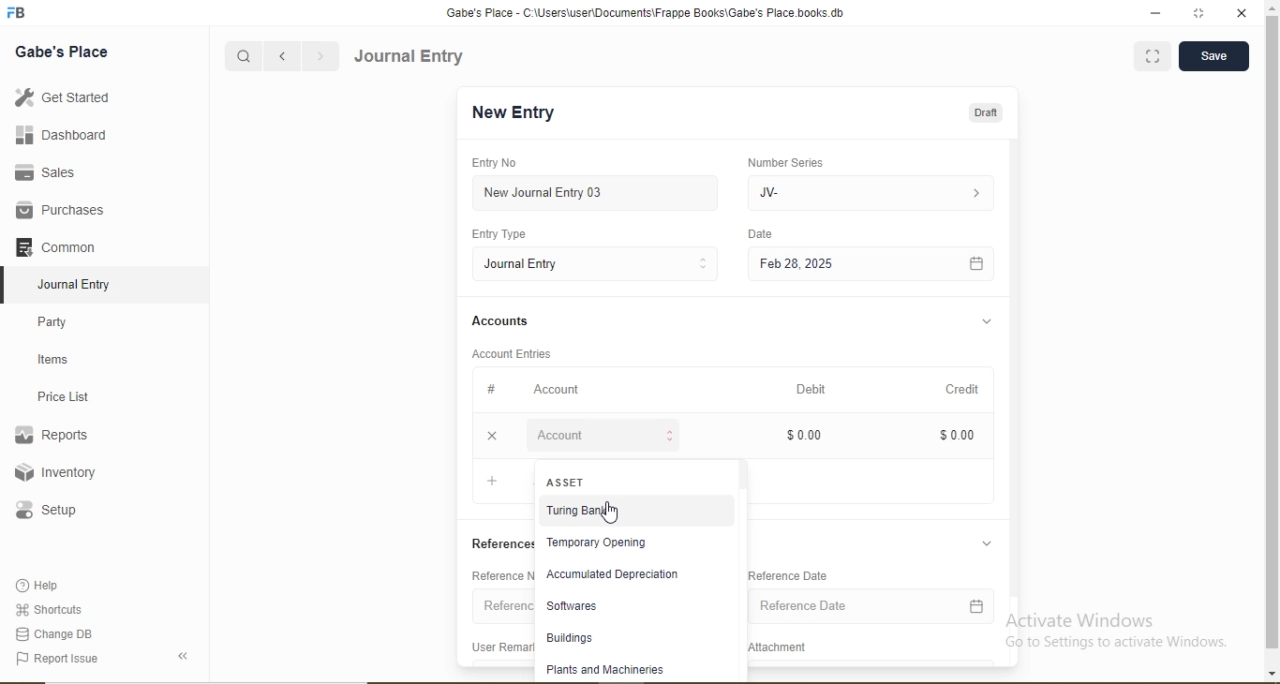  I want to click on Calendar, so click(976, 263).